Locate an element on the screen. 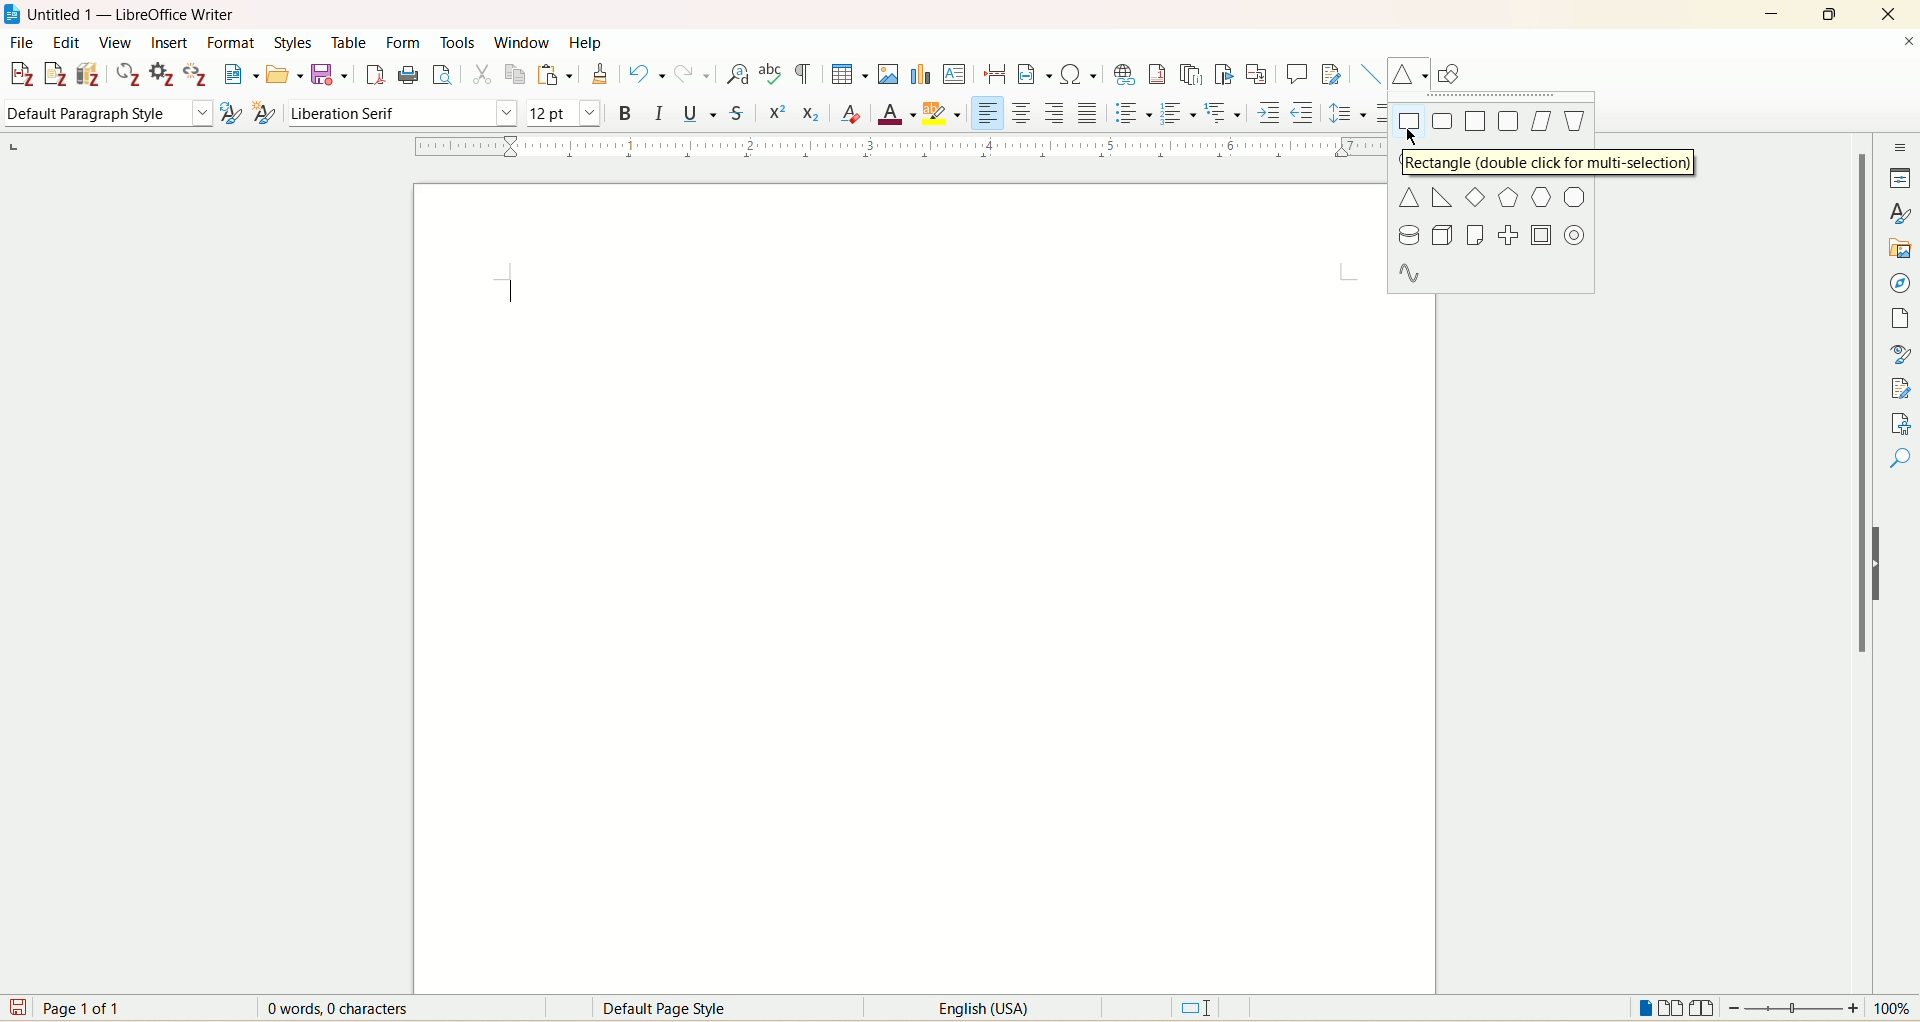 This screenshot has width=1920, height=1022. insert chart is located at coordinates (920, 73).